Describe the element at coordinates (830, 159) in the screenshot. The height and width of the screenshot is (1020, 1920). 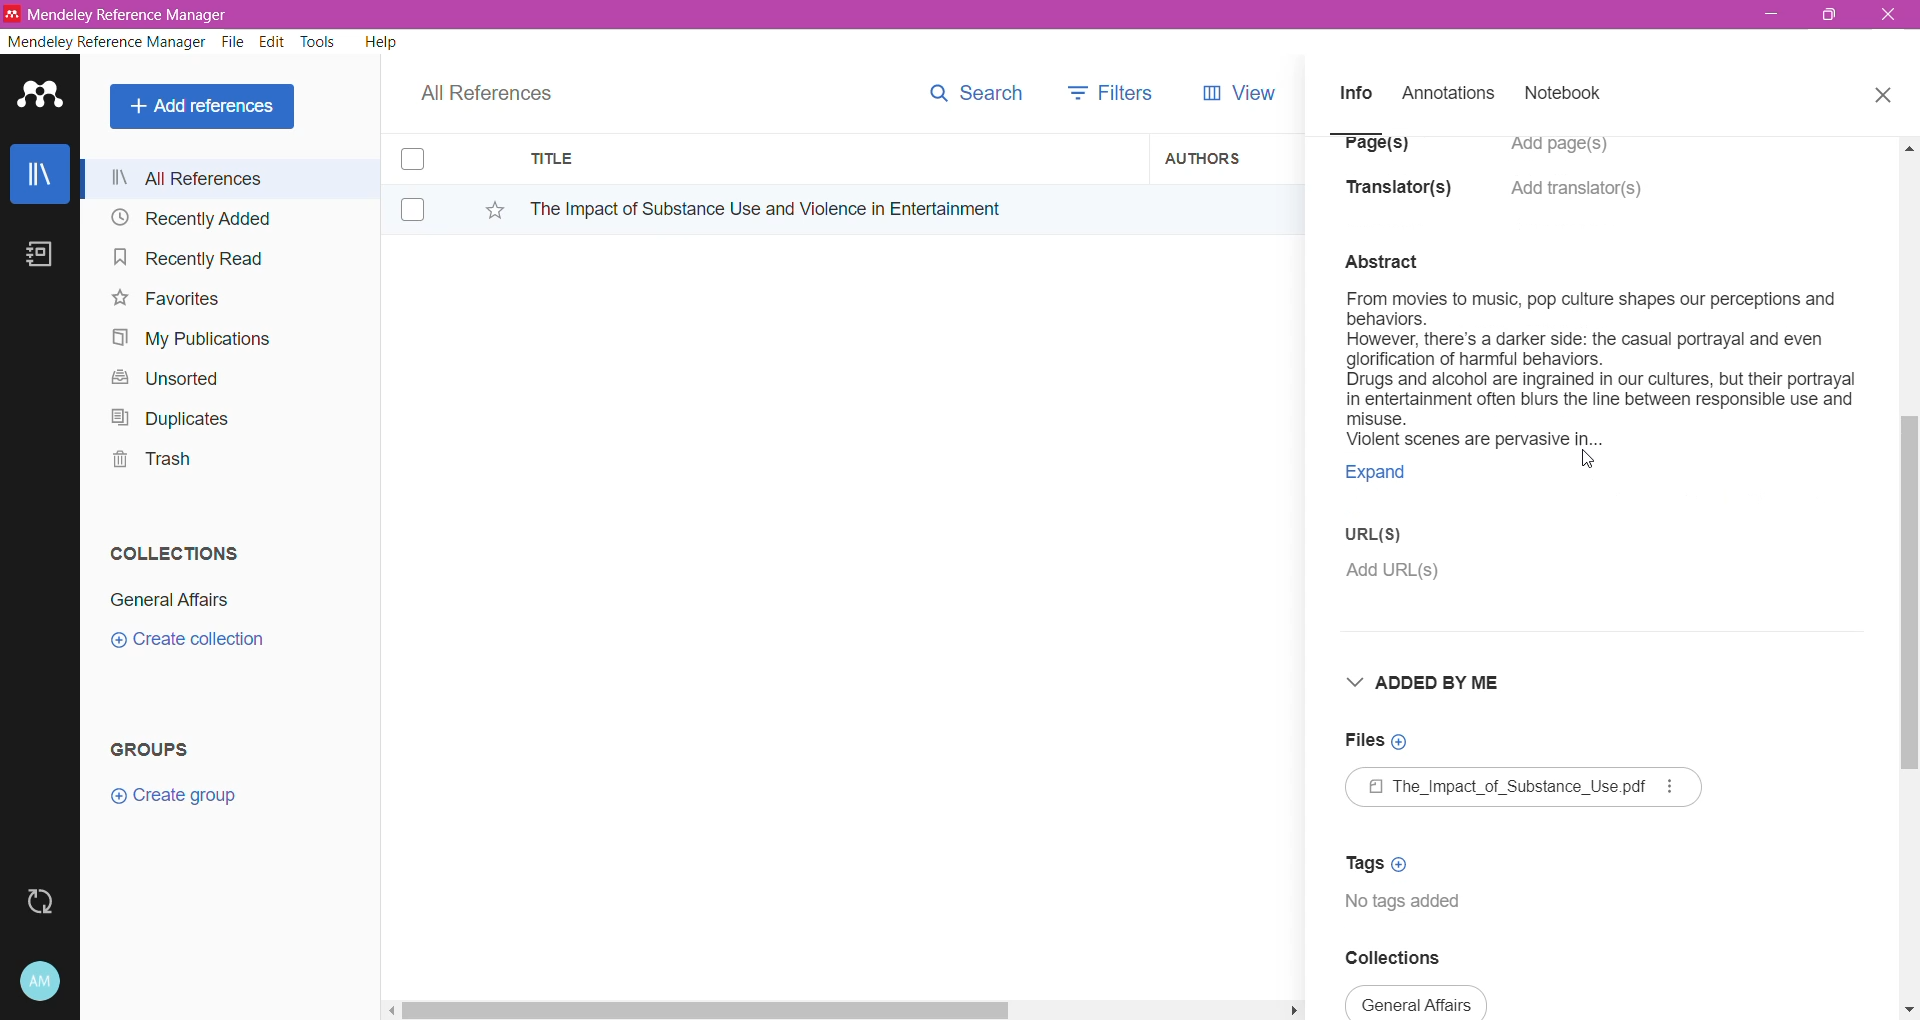
I see `Title` at that location.